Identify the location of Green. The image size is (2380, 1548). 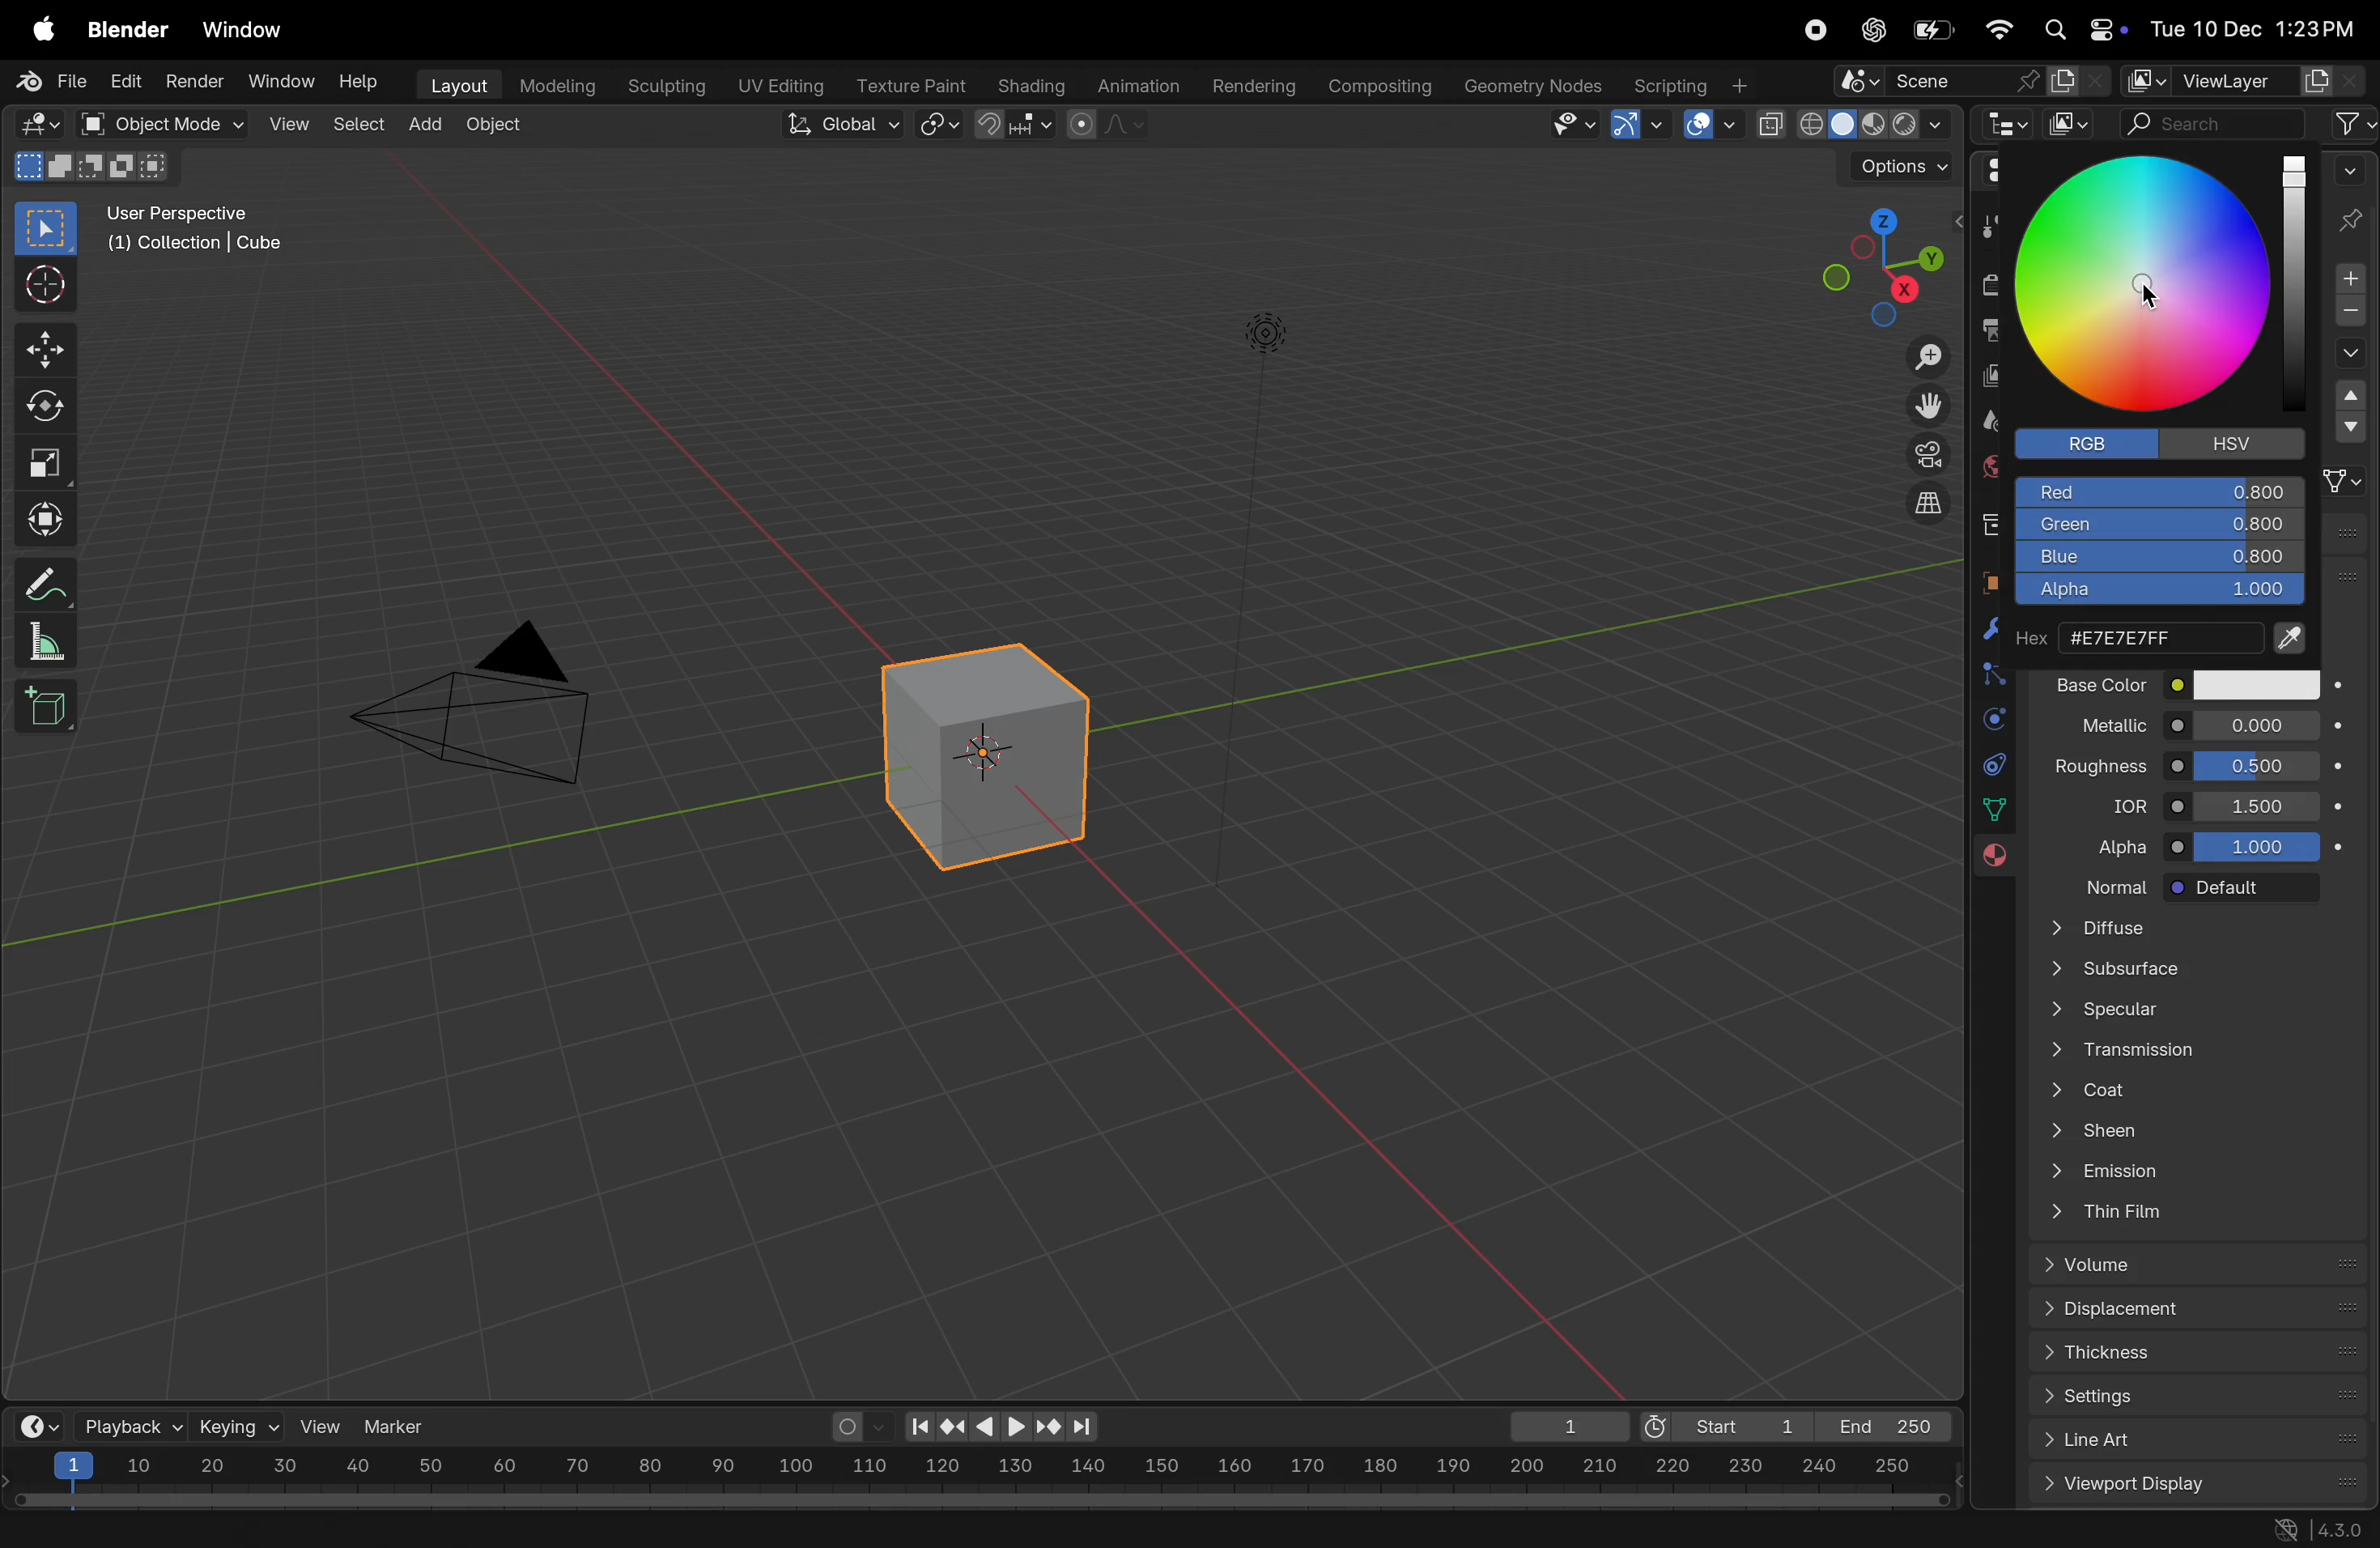
(2160, 525).